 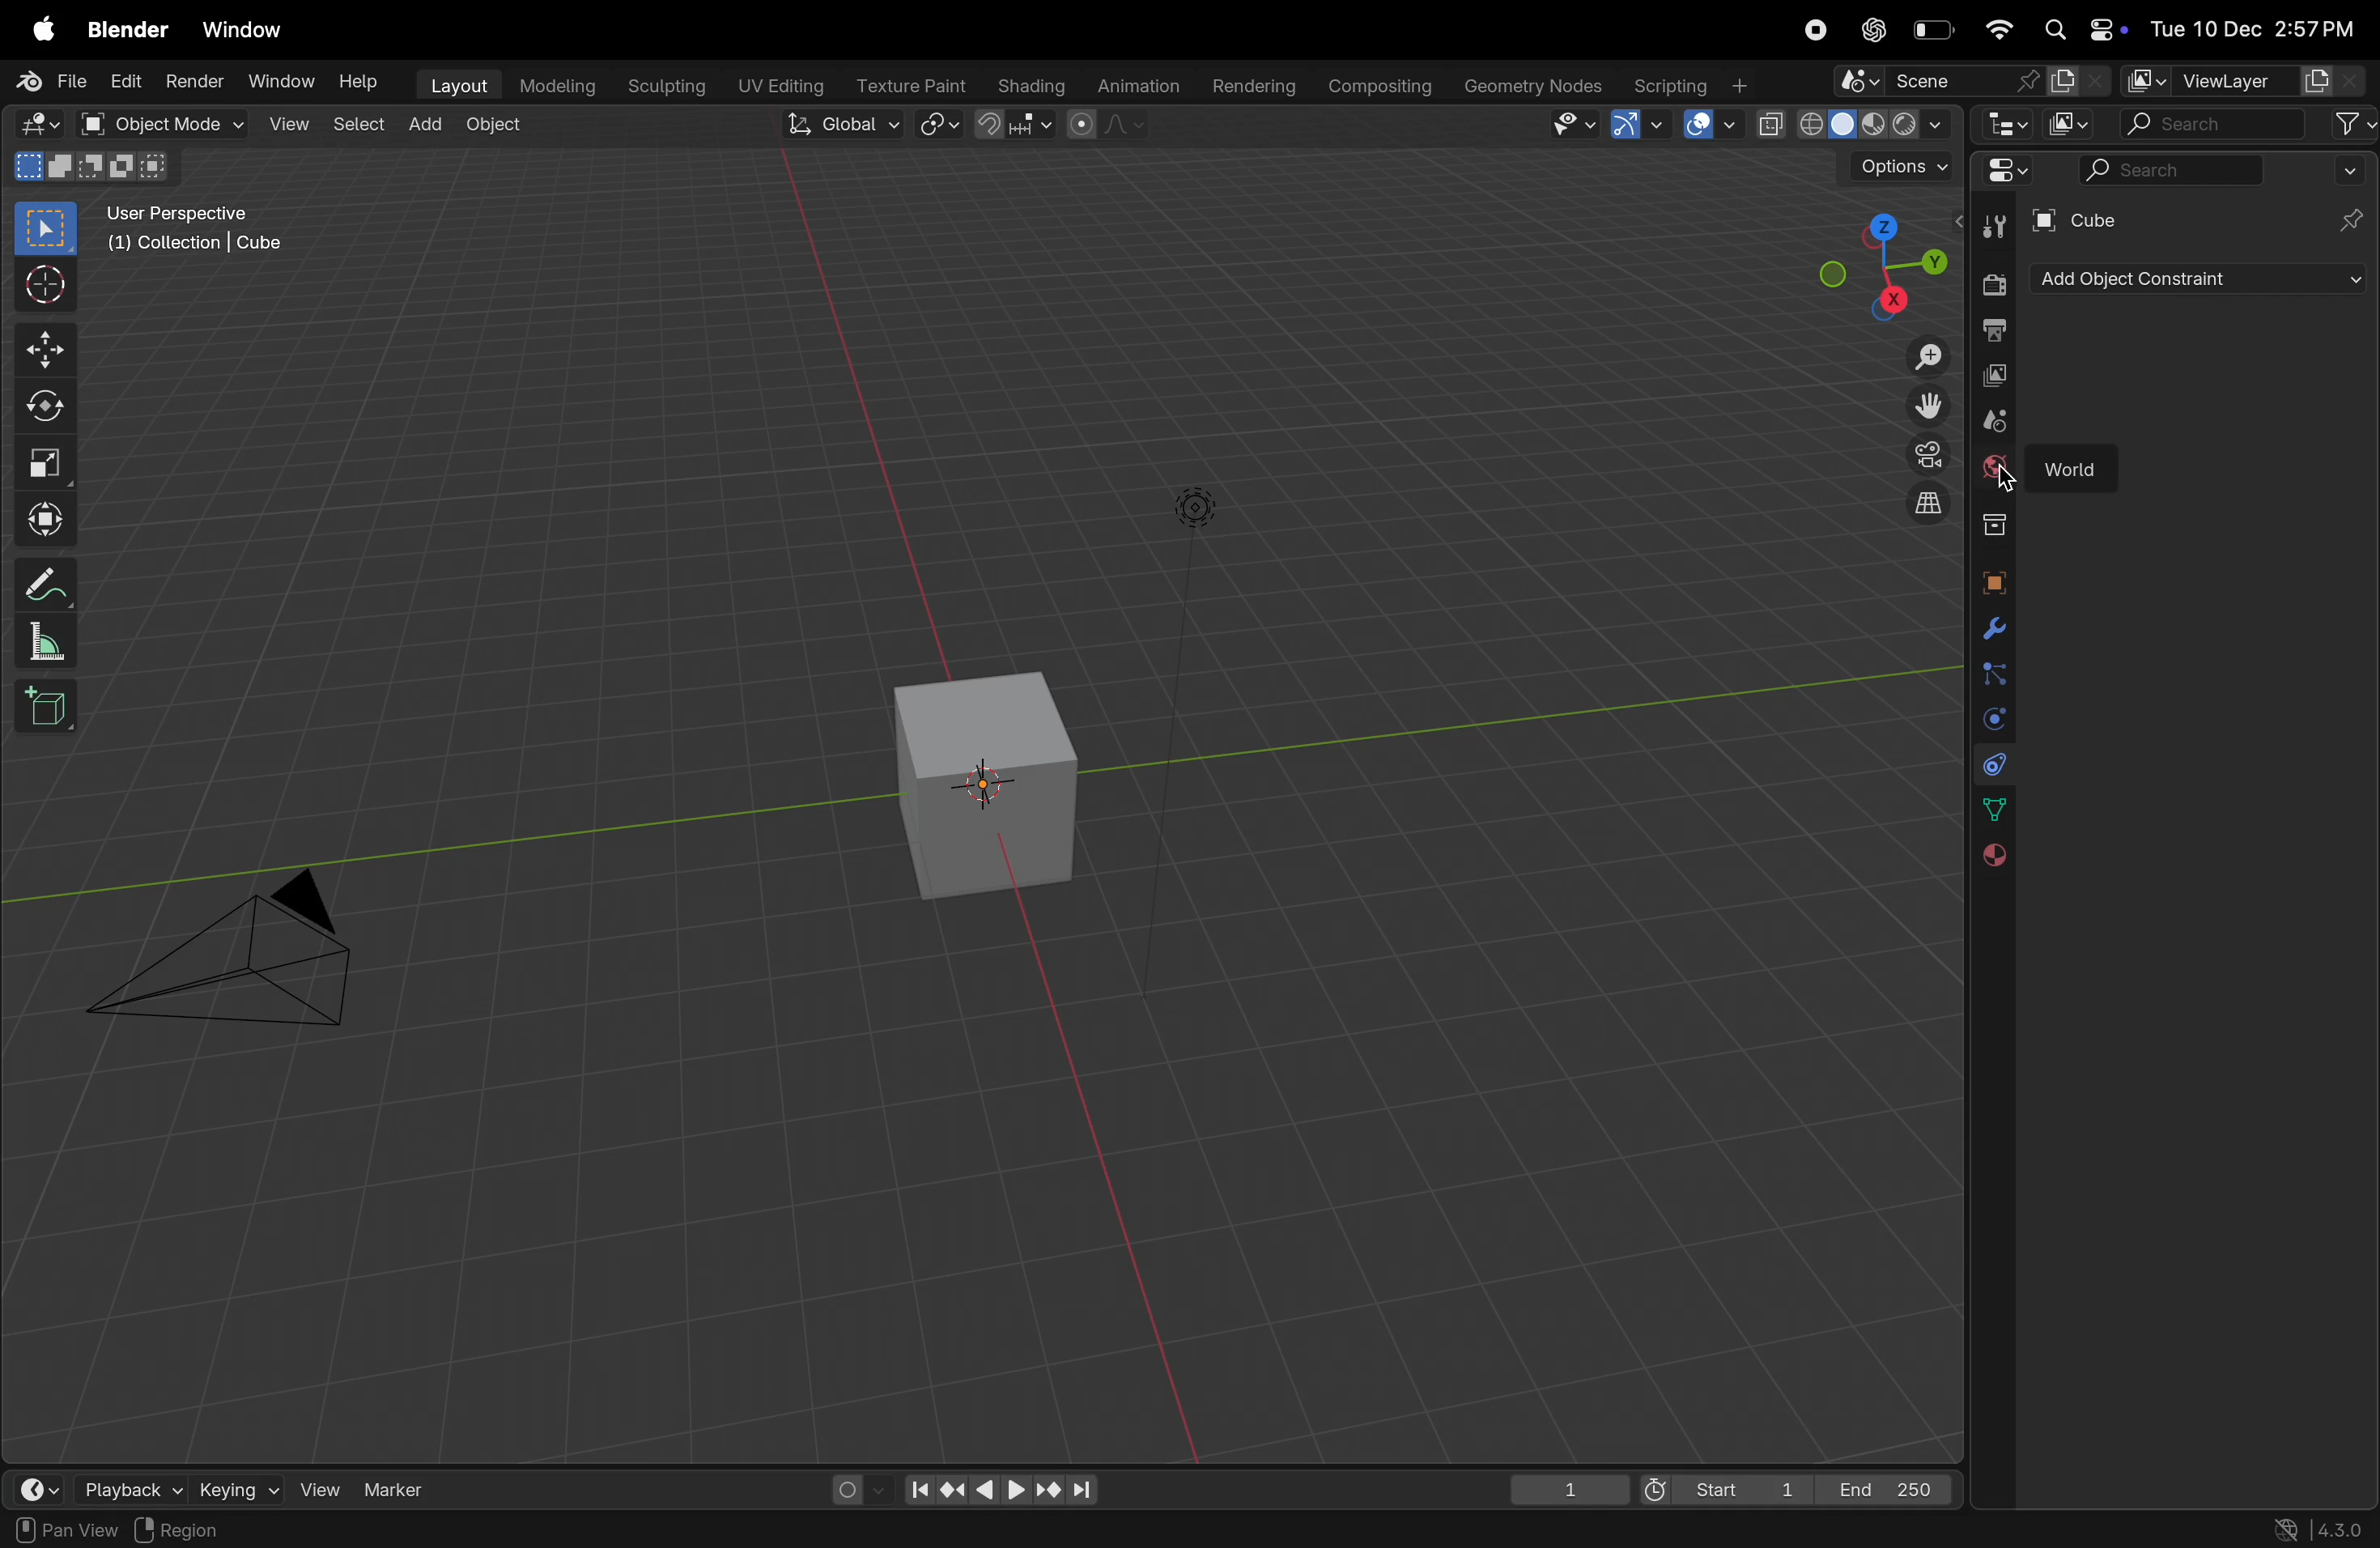 I want to click on 1, so click(x=1559, y=1485).